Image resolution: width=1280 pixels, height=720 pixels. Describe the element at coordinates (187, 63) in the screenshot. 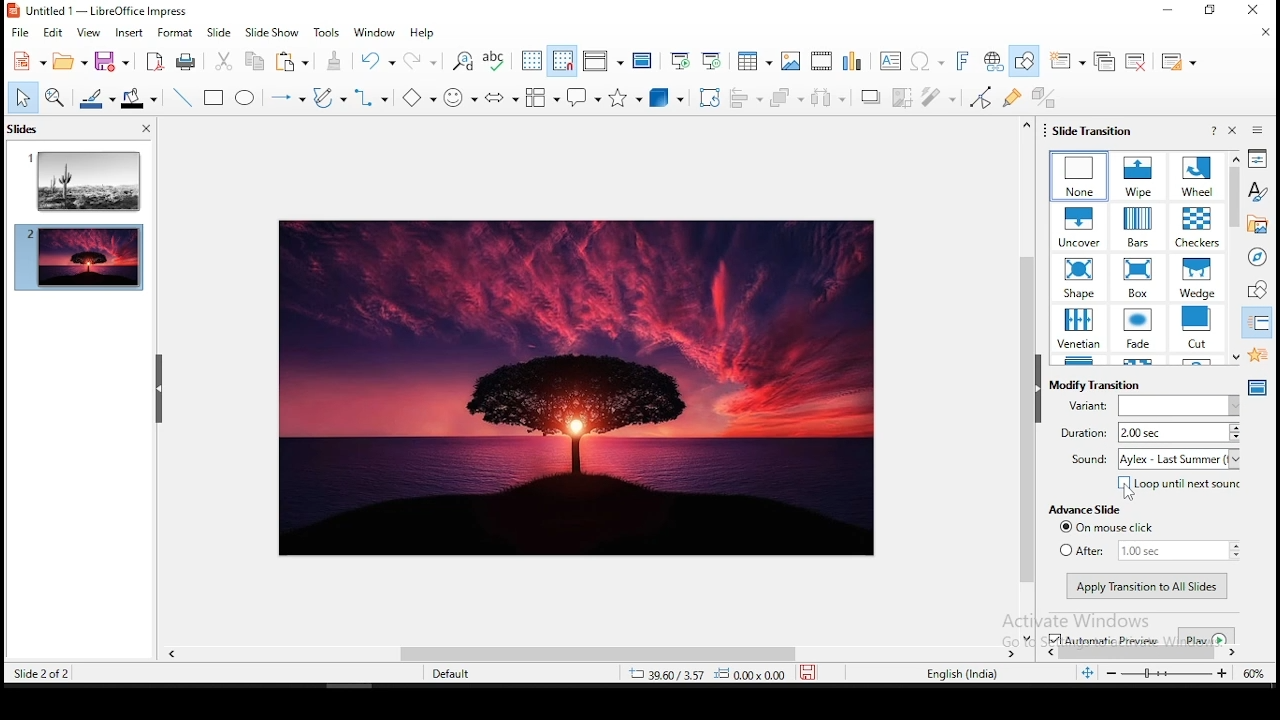

I see `print` at that location.